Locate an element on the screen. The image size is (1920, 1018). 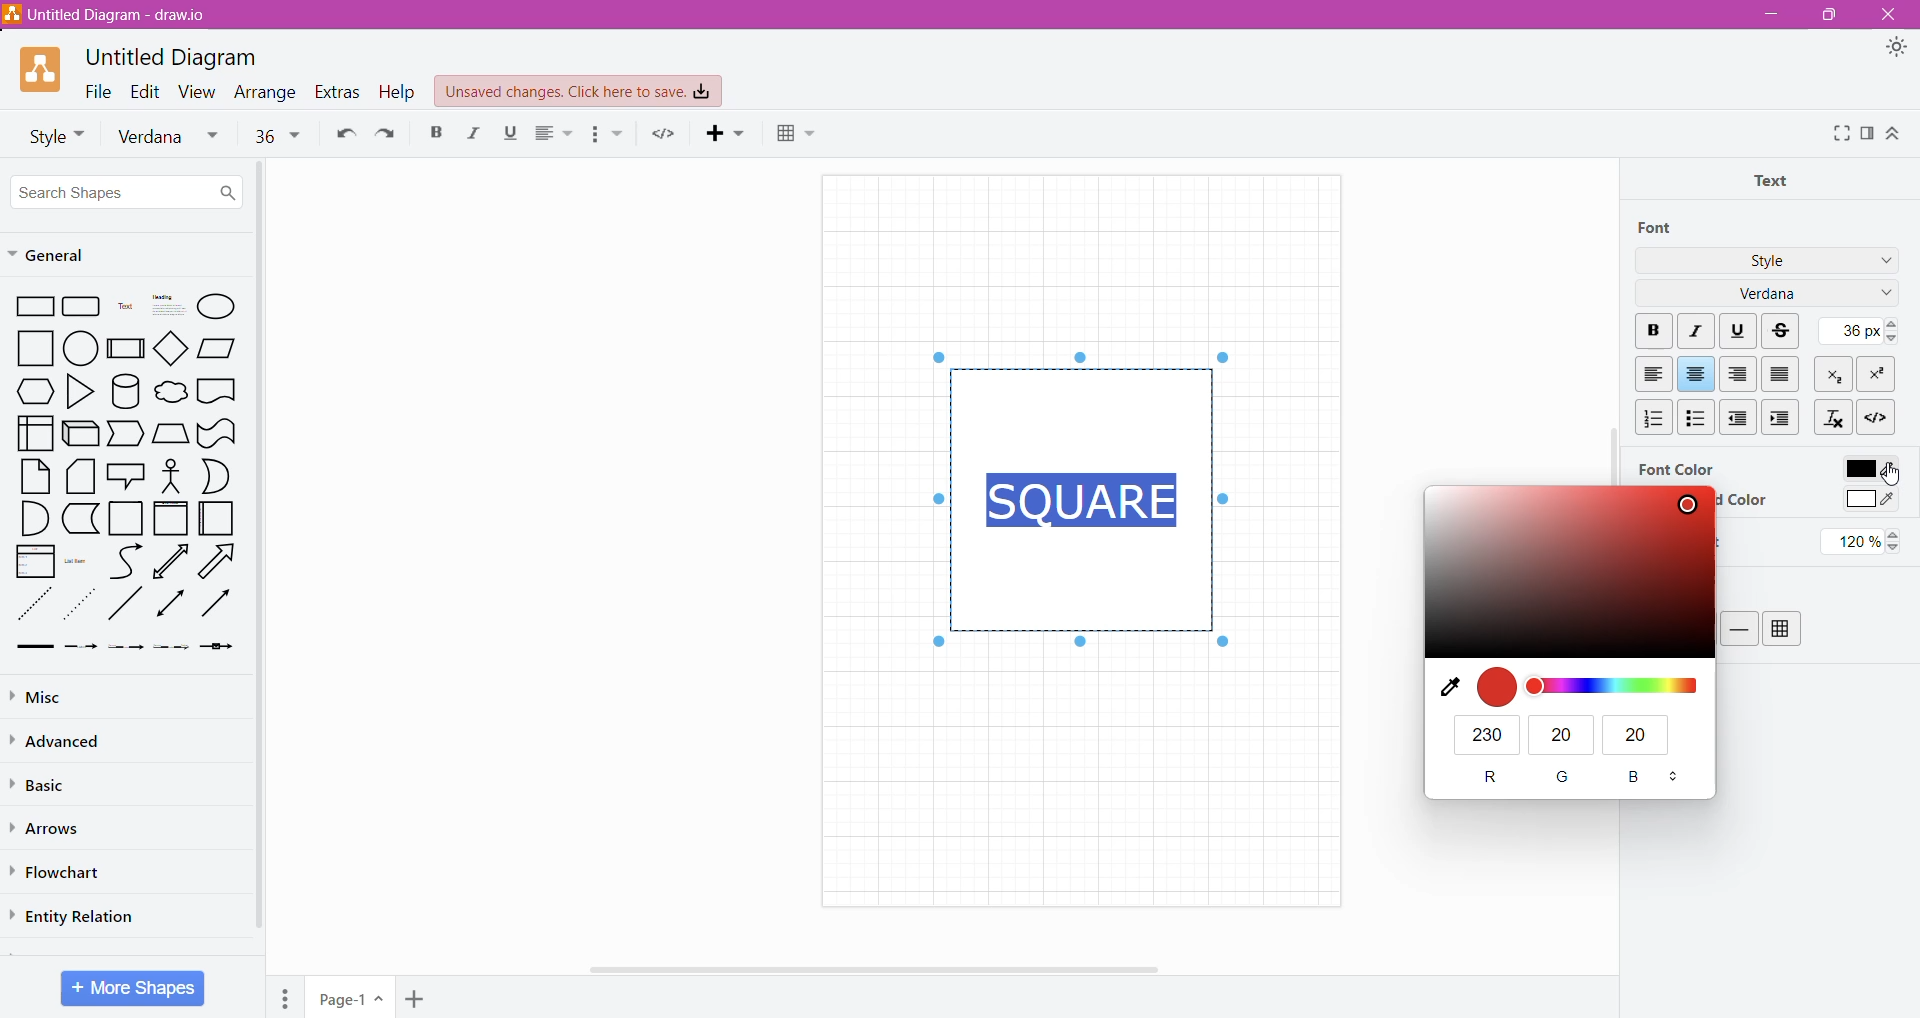
Text is located at coordinates (126, 306).